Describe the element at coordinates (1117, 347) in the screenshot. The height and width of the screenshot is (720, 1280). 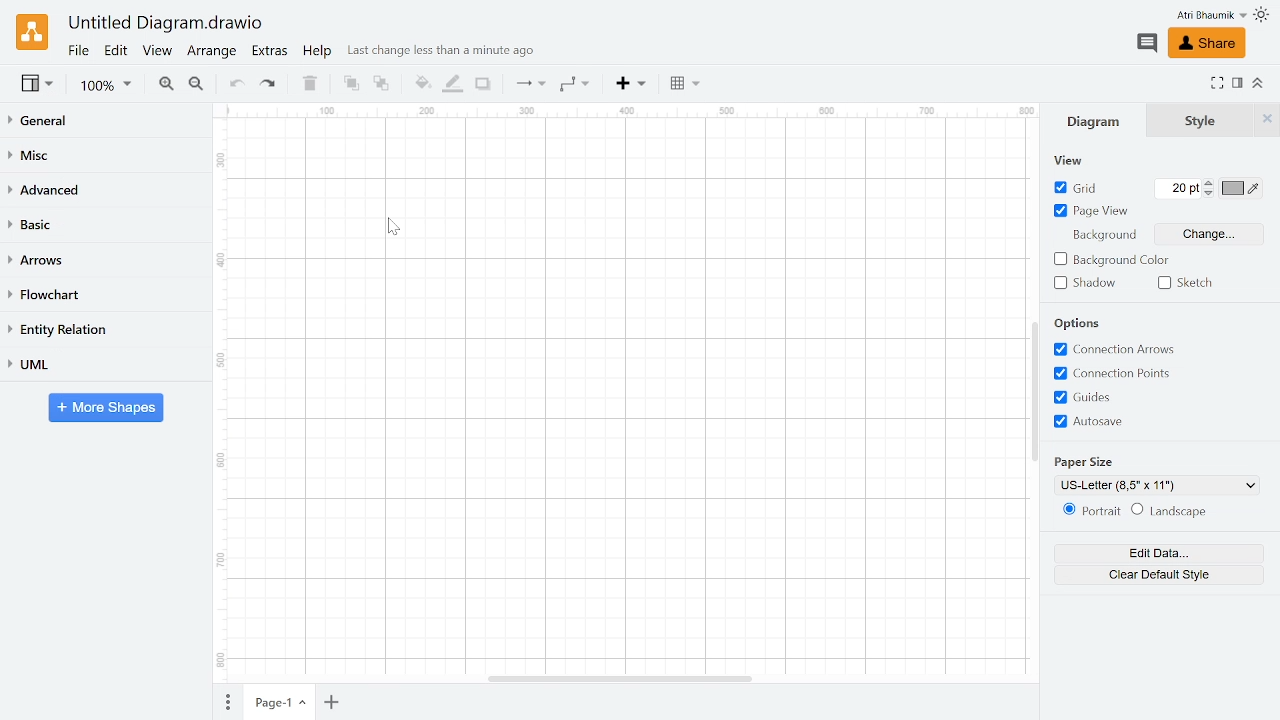
I see `Connection arrows` at that location.